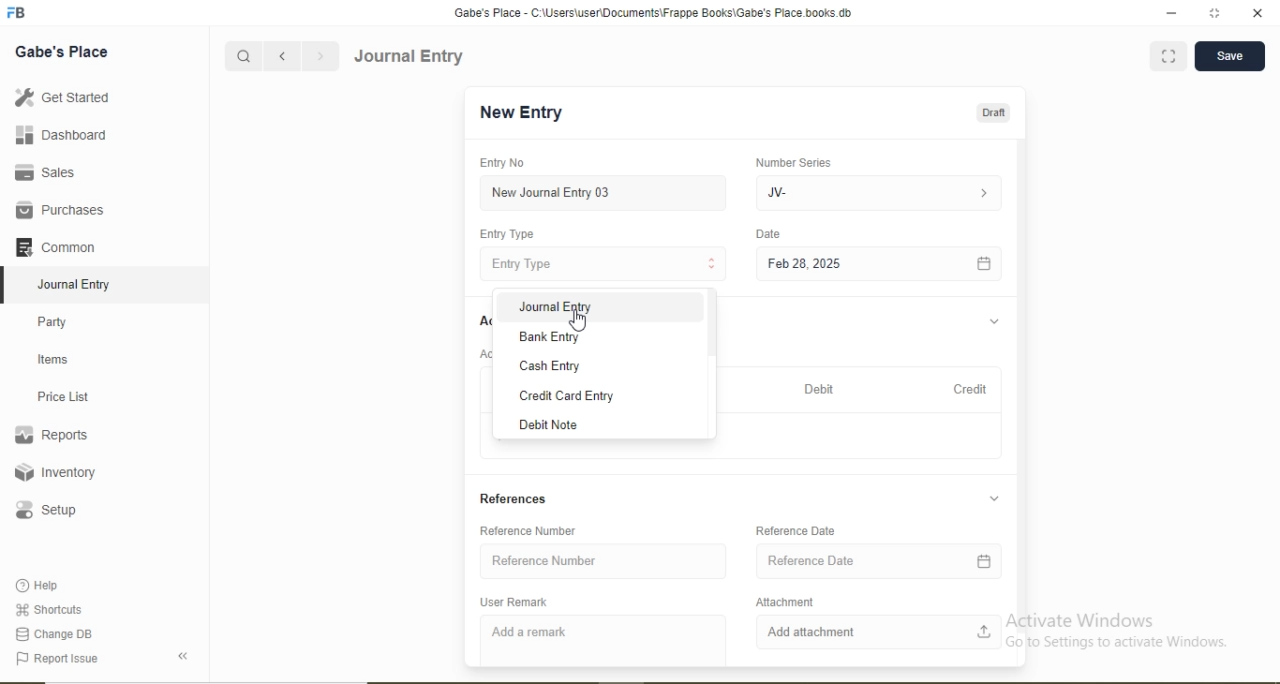 The width and height of the screenshot is (1280, 684). What do you see at coordinates (995, 322) in the screenshot?
I see `Dropdown` at bounding box center [995, 322].